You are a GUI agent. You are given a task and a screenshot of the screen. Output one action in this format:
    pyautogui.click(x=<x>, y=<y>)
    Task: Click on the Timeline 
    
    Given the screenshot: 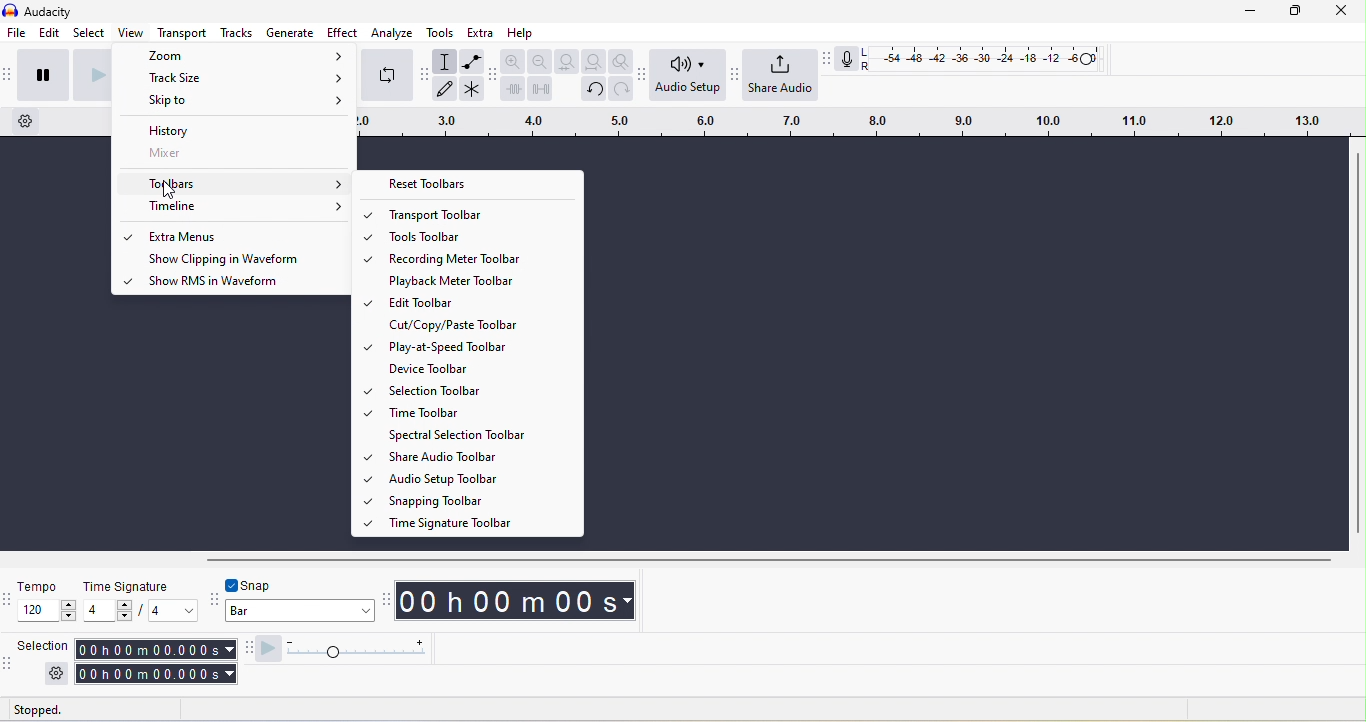 What is the action you would take?
    pyautogui.click(x=234, y=207)
    